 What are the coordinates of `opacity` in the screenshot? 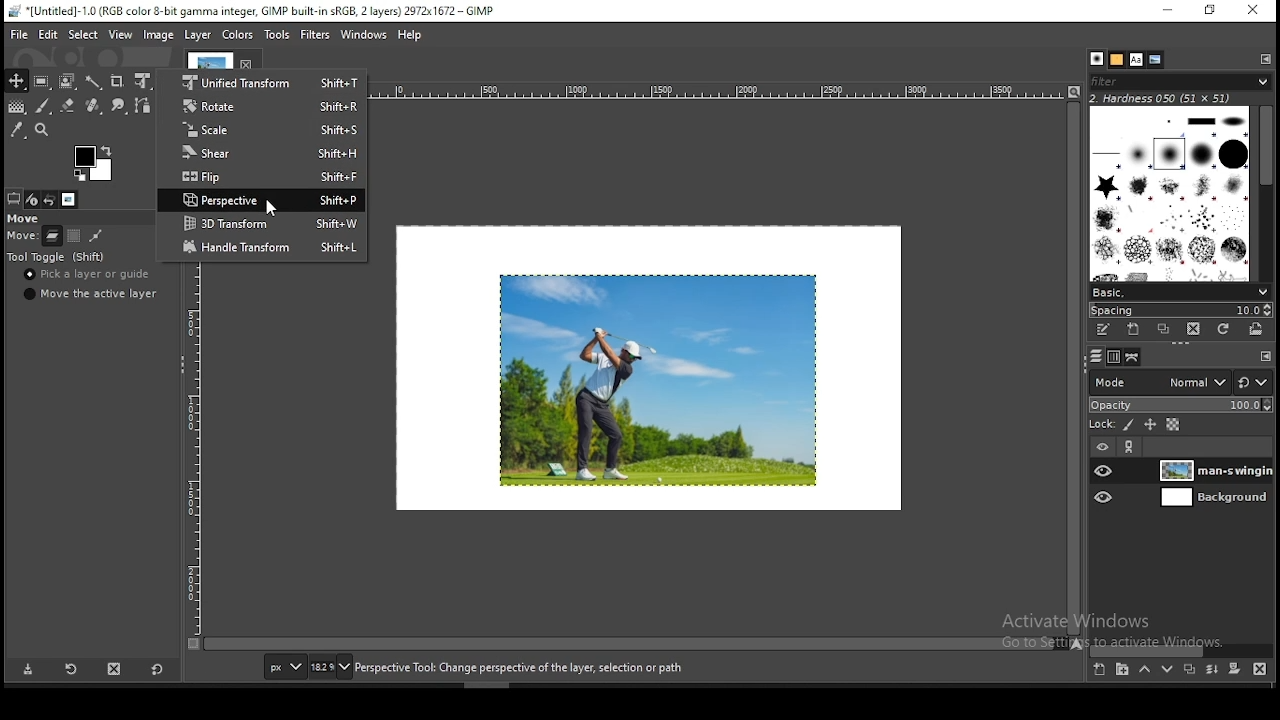 It's located at (1181, 406).